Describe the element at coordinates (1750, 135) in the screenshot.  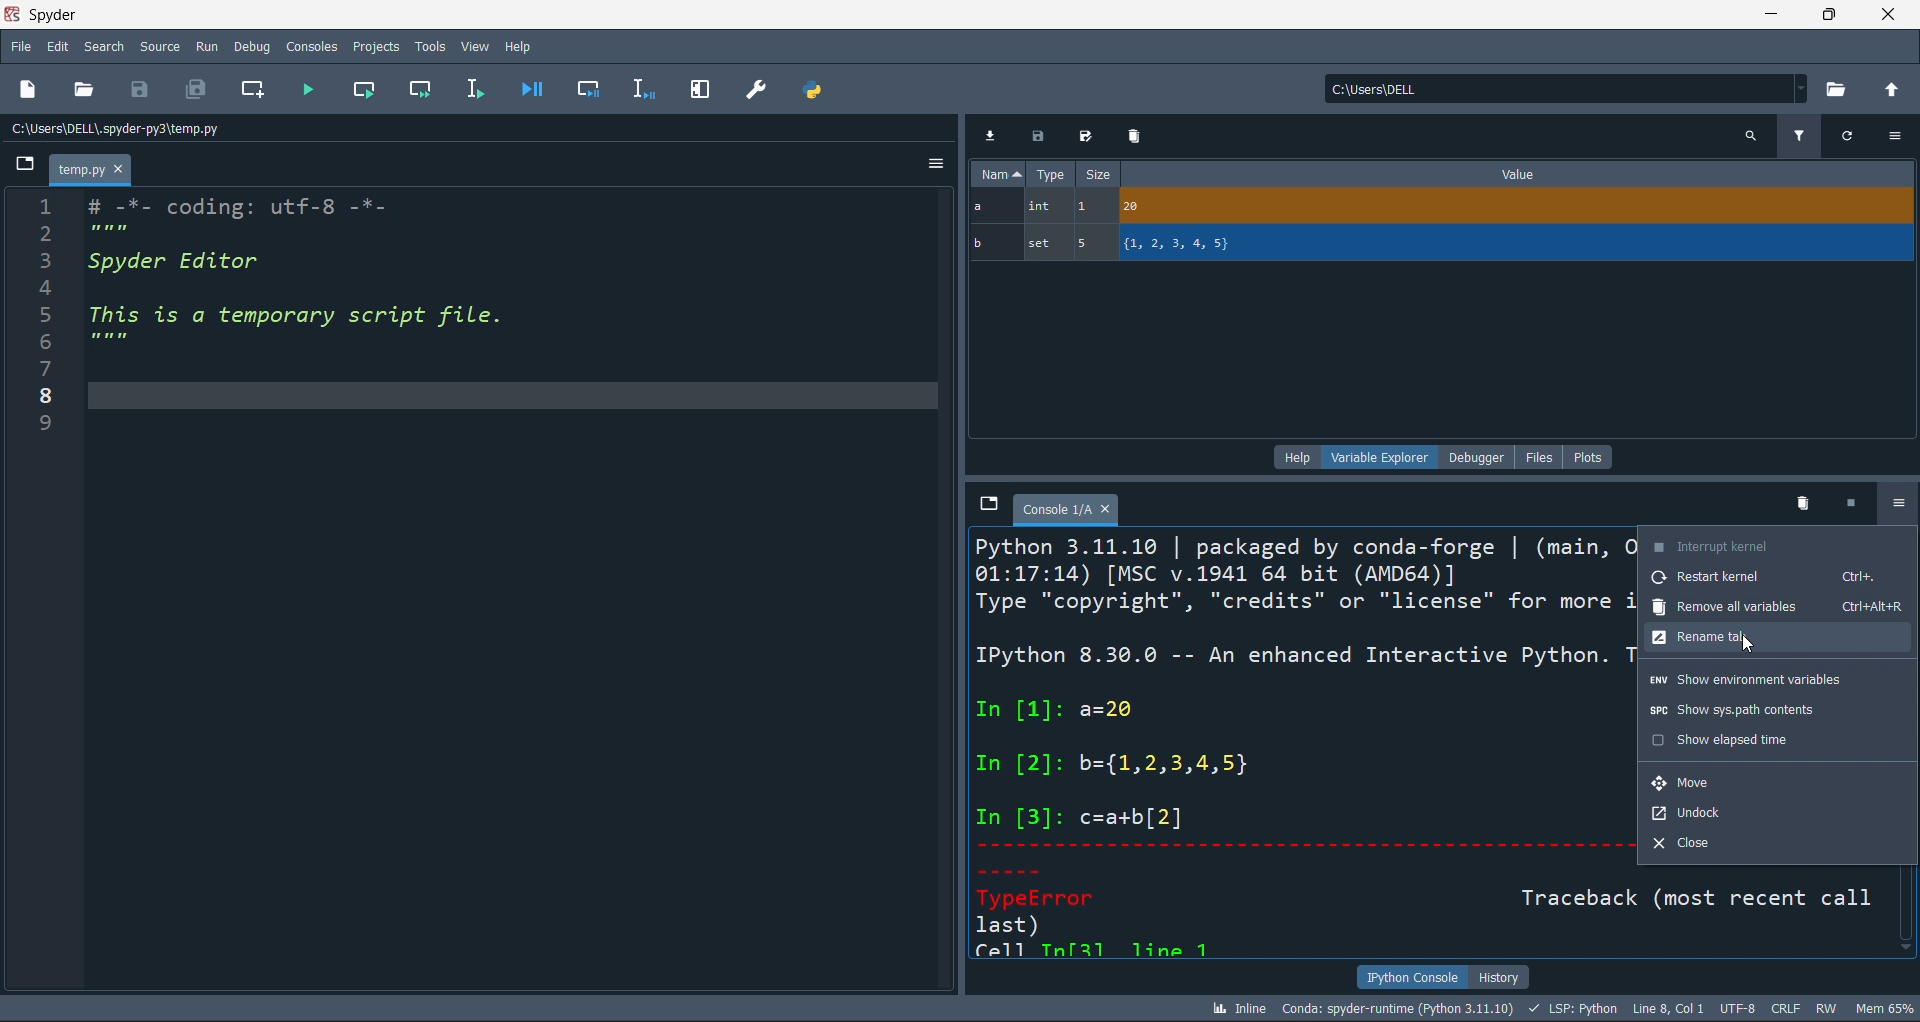
I see `search` at that location.